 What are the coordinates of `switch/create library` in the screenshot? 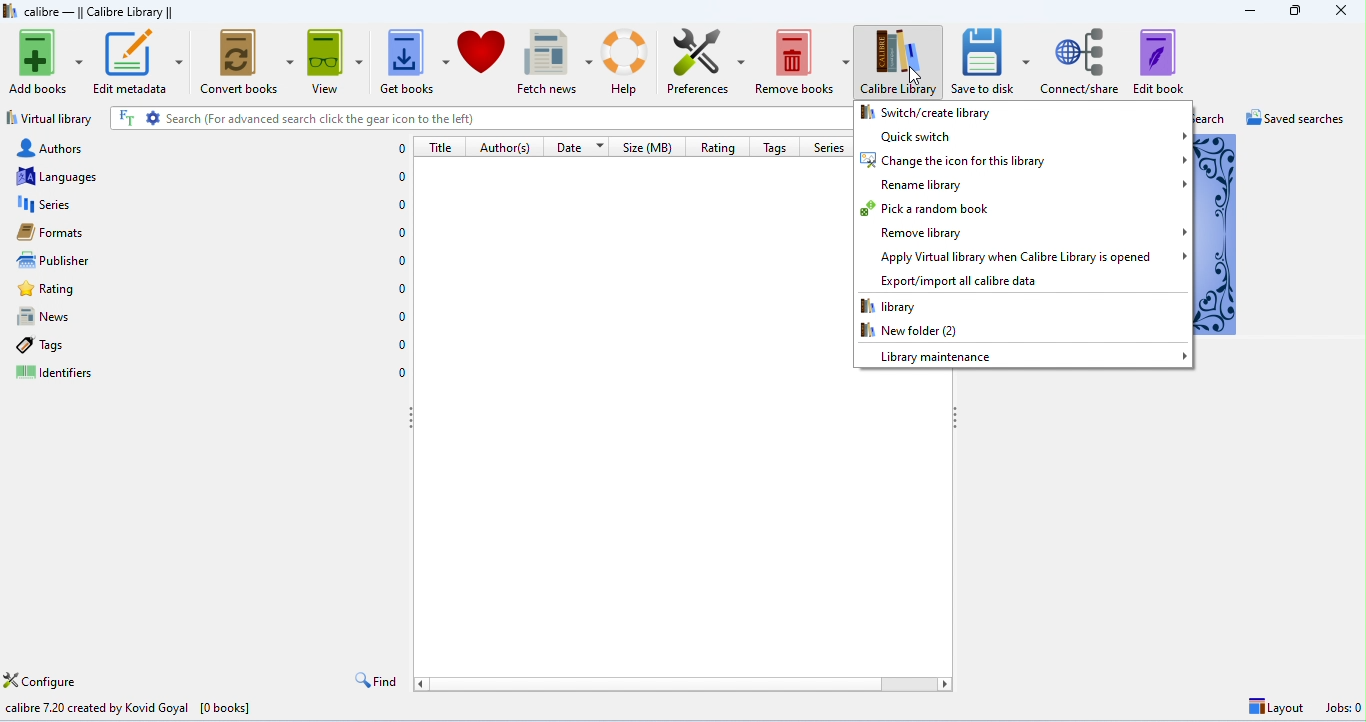 It's located at (1022, 113).